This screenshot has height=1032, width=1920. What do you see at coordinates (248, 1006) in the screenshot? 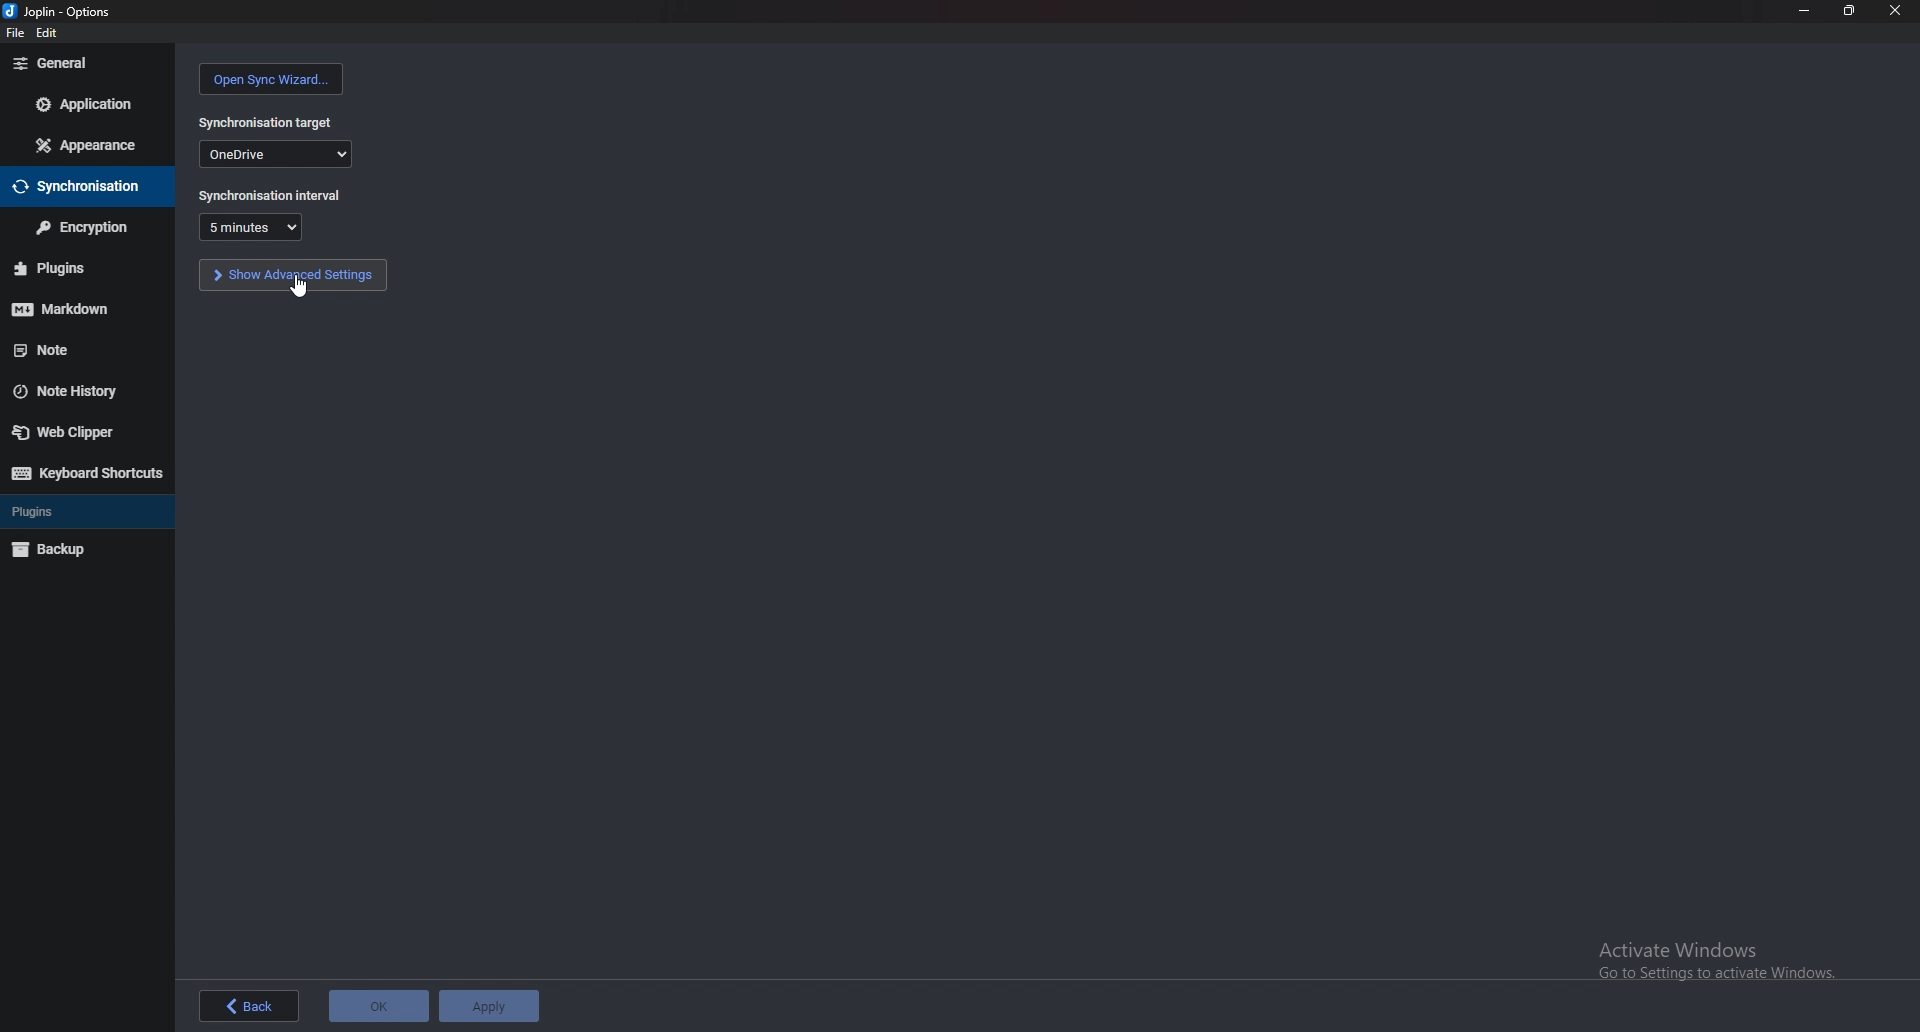
I see `back` at bounding box center [248, 1006].